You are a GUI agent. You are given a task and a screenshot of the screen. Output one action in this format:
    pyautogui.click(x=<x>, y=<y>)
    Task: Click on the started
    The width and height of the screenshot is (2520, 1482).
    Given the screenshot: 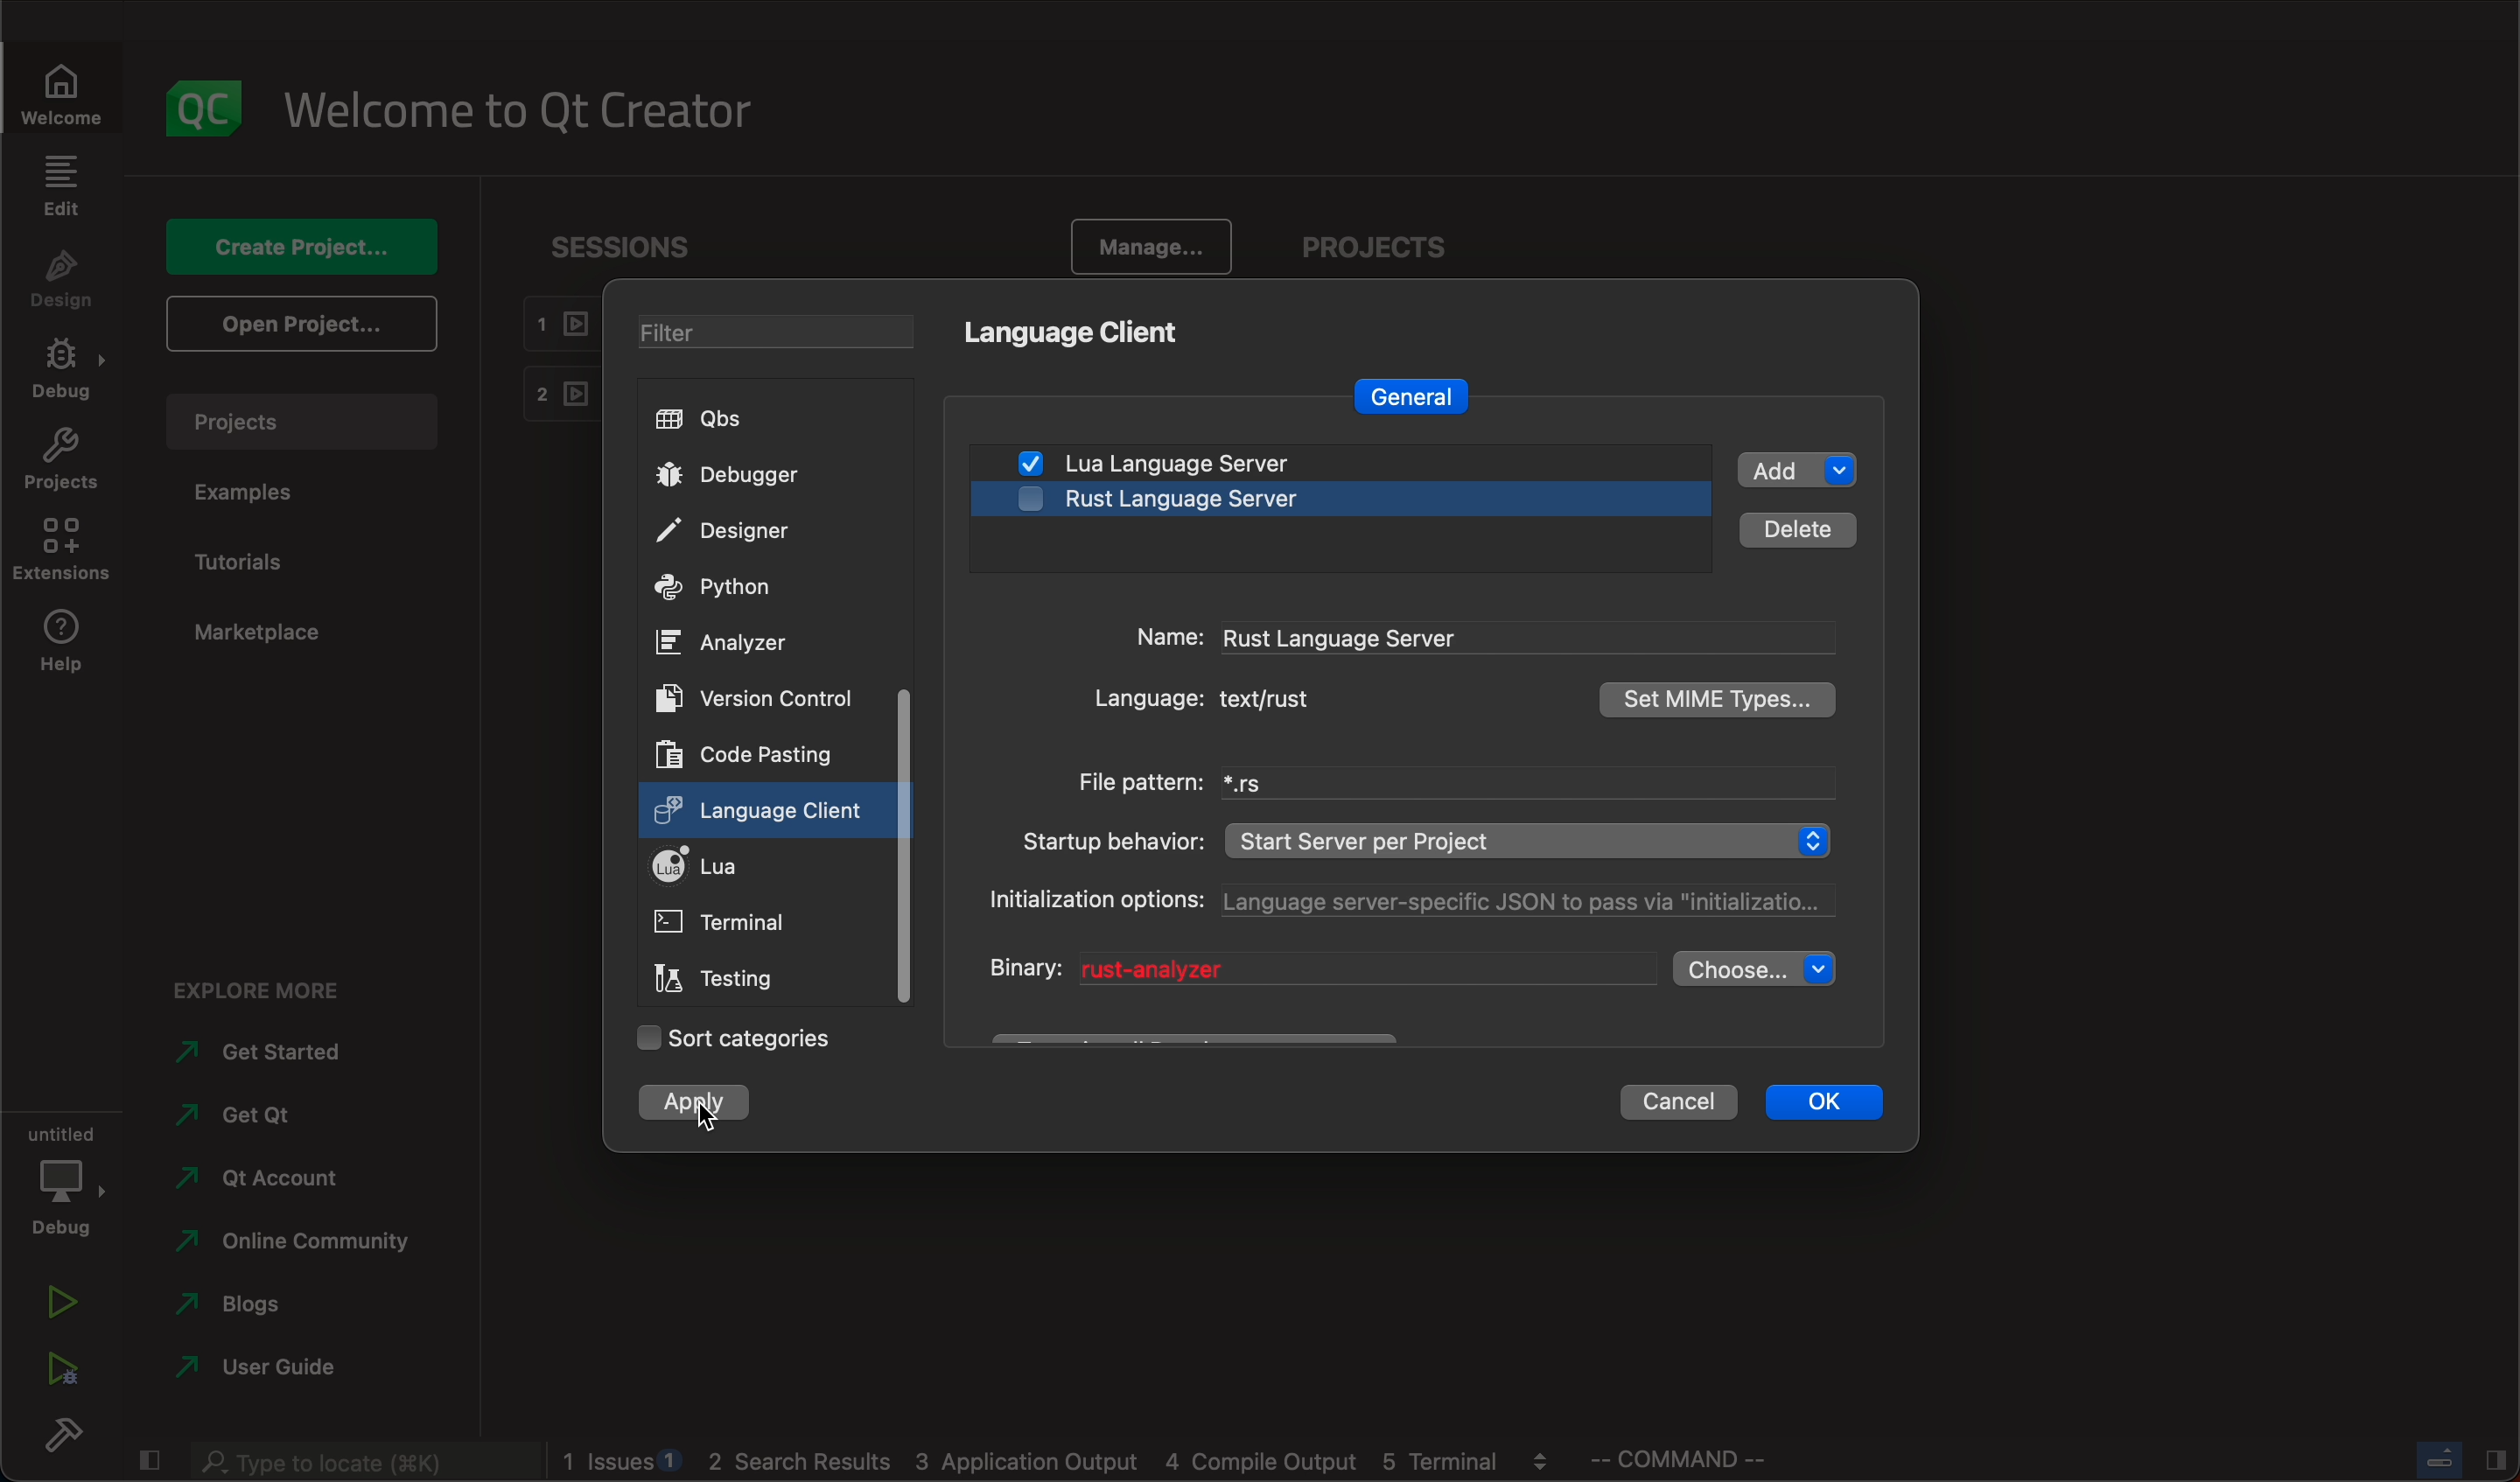 What is the action you would take?
    pyautogui.click(x=260, y=1058)
    